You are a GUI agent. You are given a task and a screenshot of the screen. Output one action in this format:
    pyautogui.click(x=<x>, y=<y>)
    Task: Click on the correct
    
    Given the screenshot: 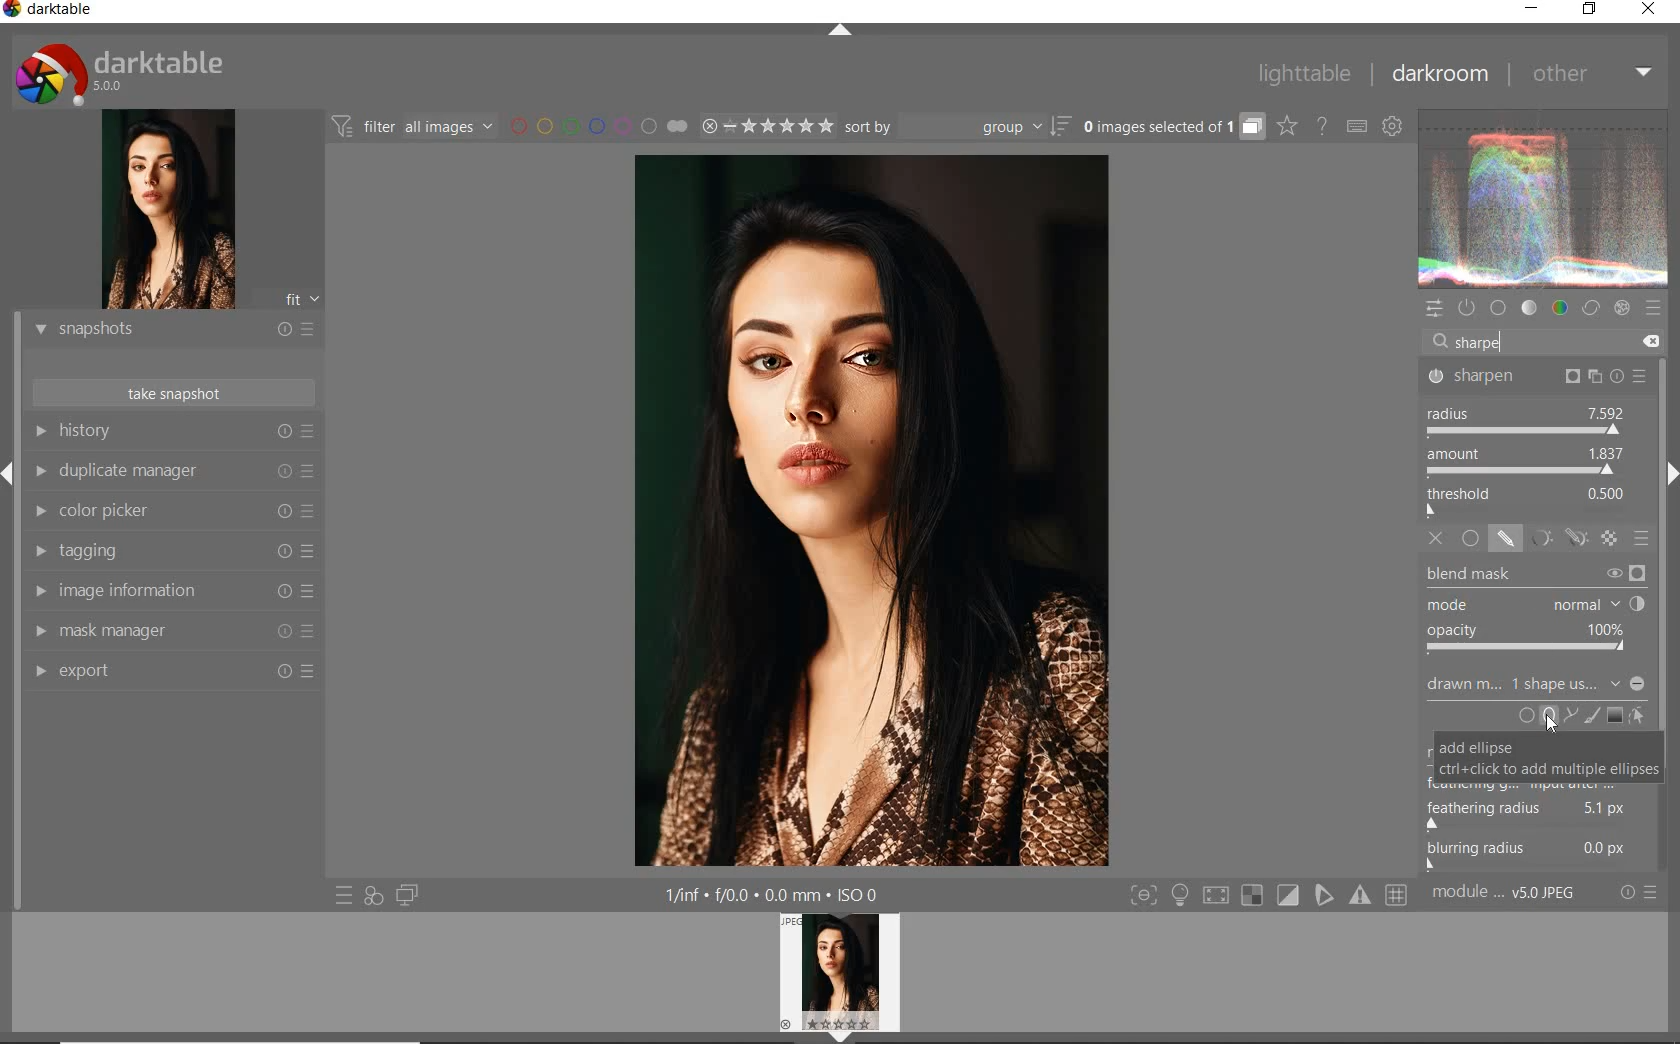 What is the action you would take?
    pyautogui.click(x=1591, y=309)
    